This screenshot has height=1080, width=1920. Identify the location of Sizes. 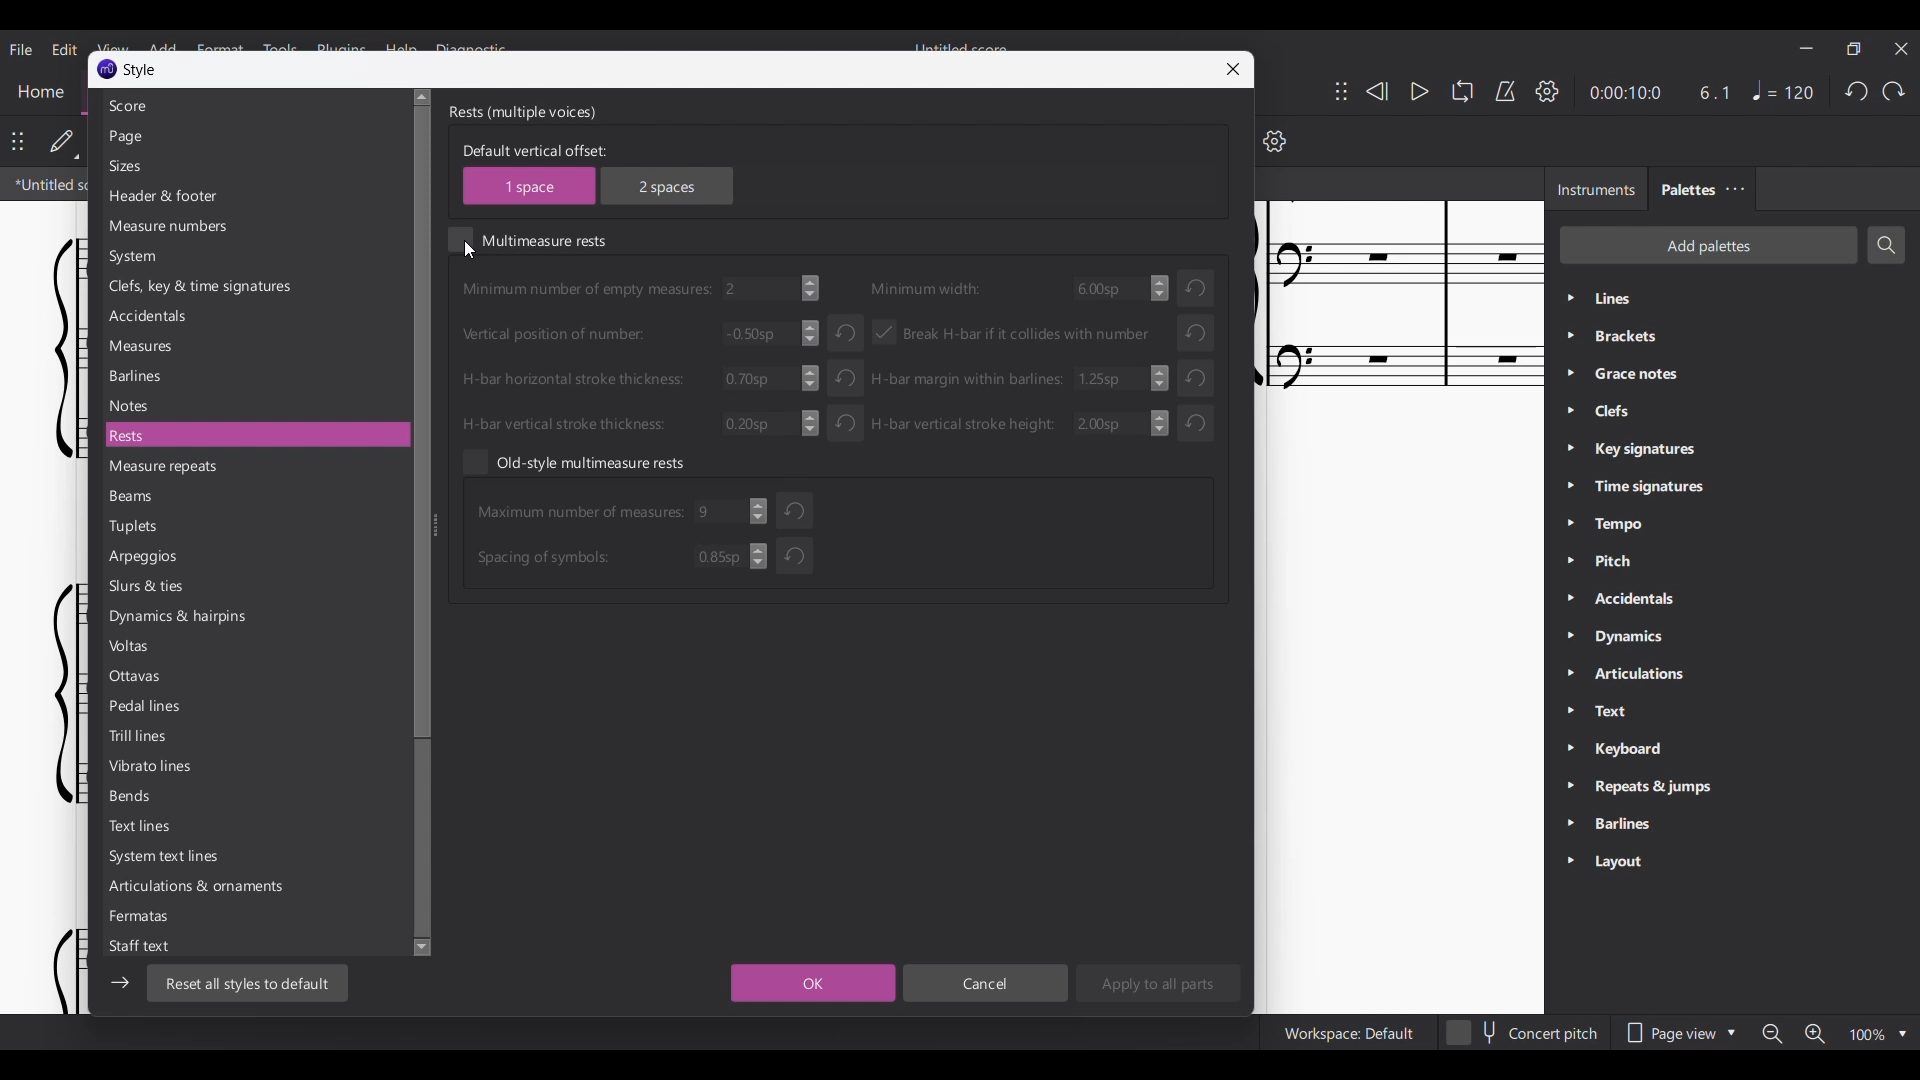
(255, 166).